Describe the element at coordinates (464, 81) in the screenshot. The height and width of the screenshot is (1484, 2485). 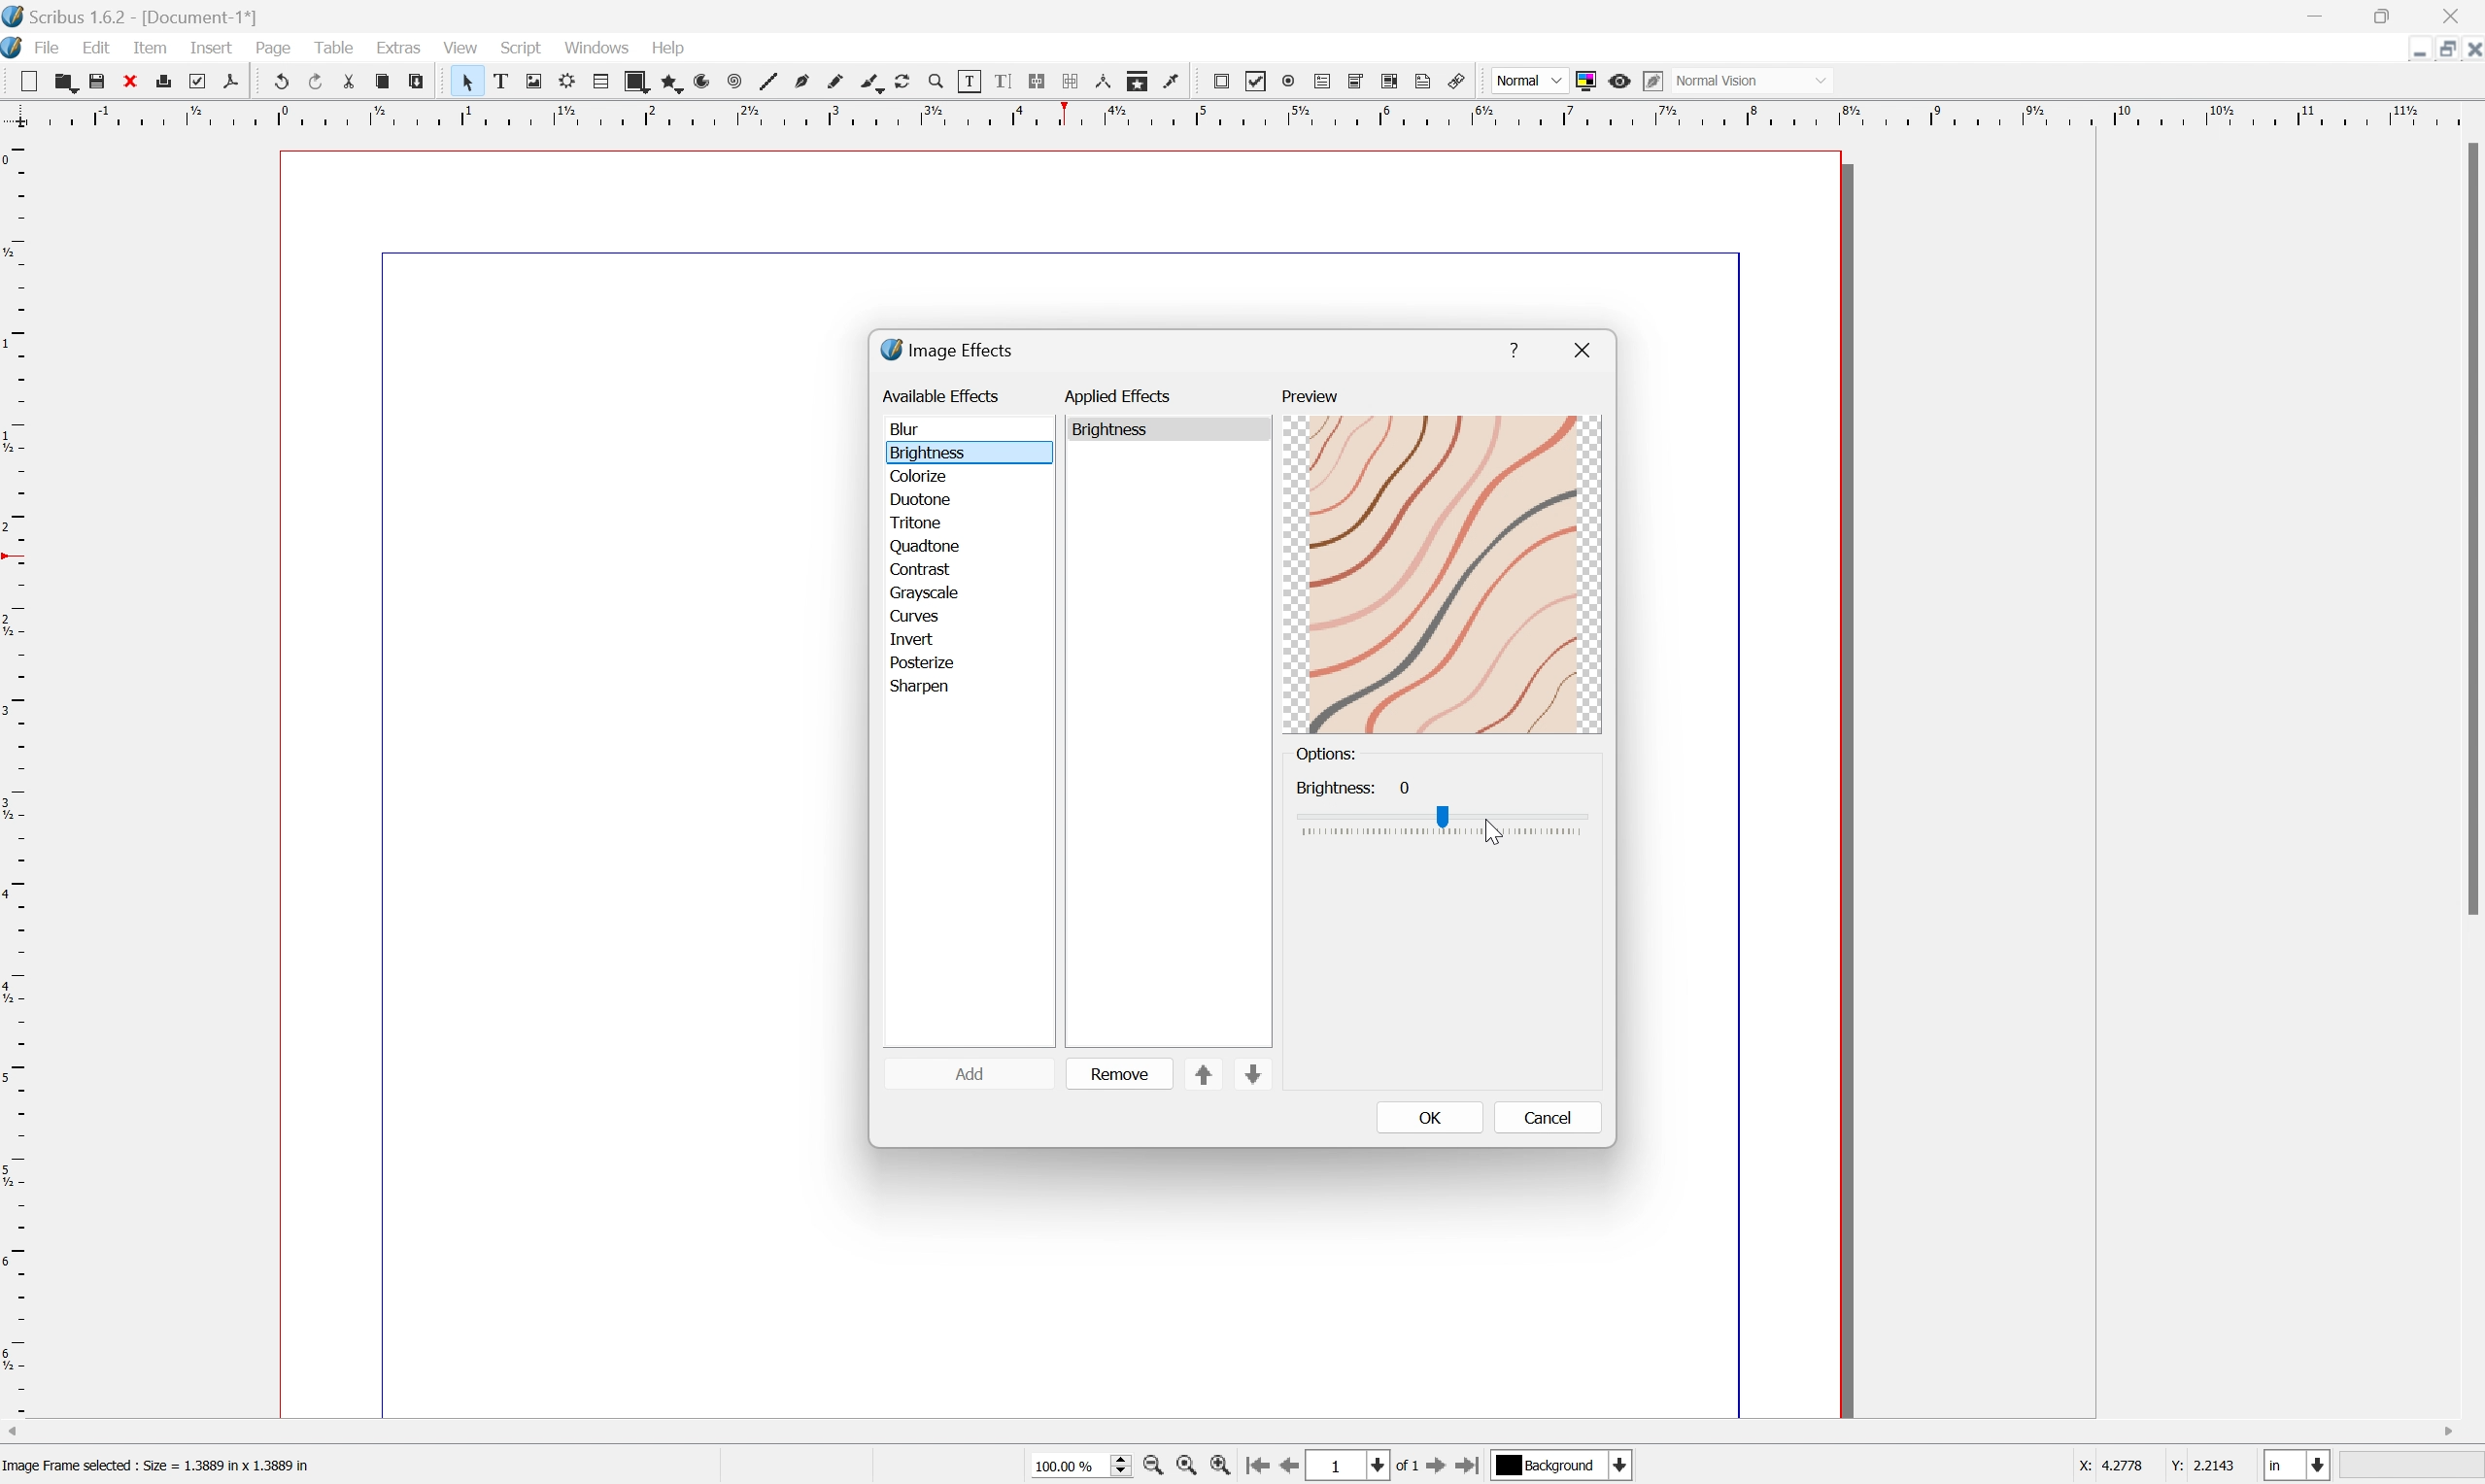
I see `Select item` at that location.